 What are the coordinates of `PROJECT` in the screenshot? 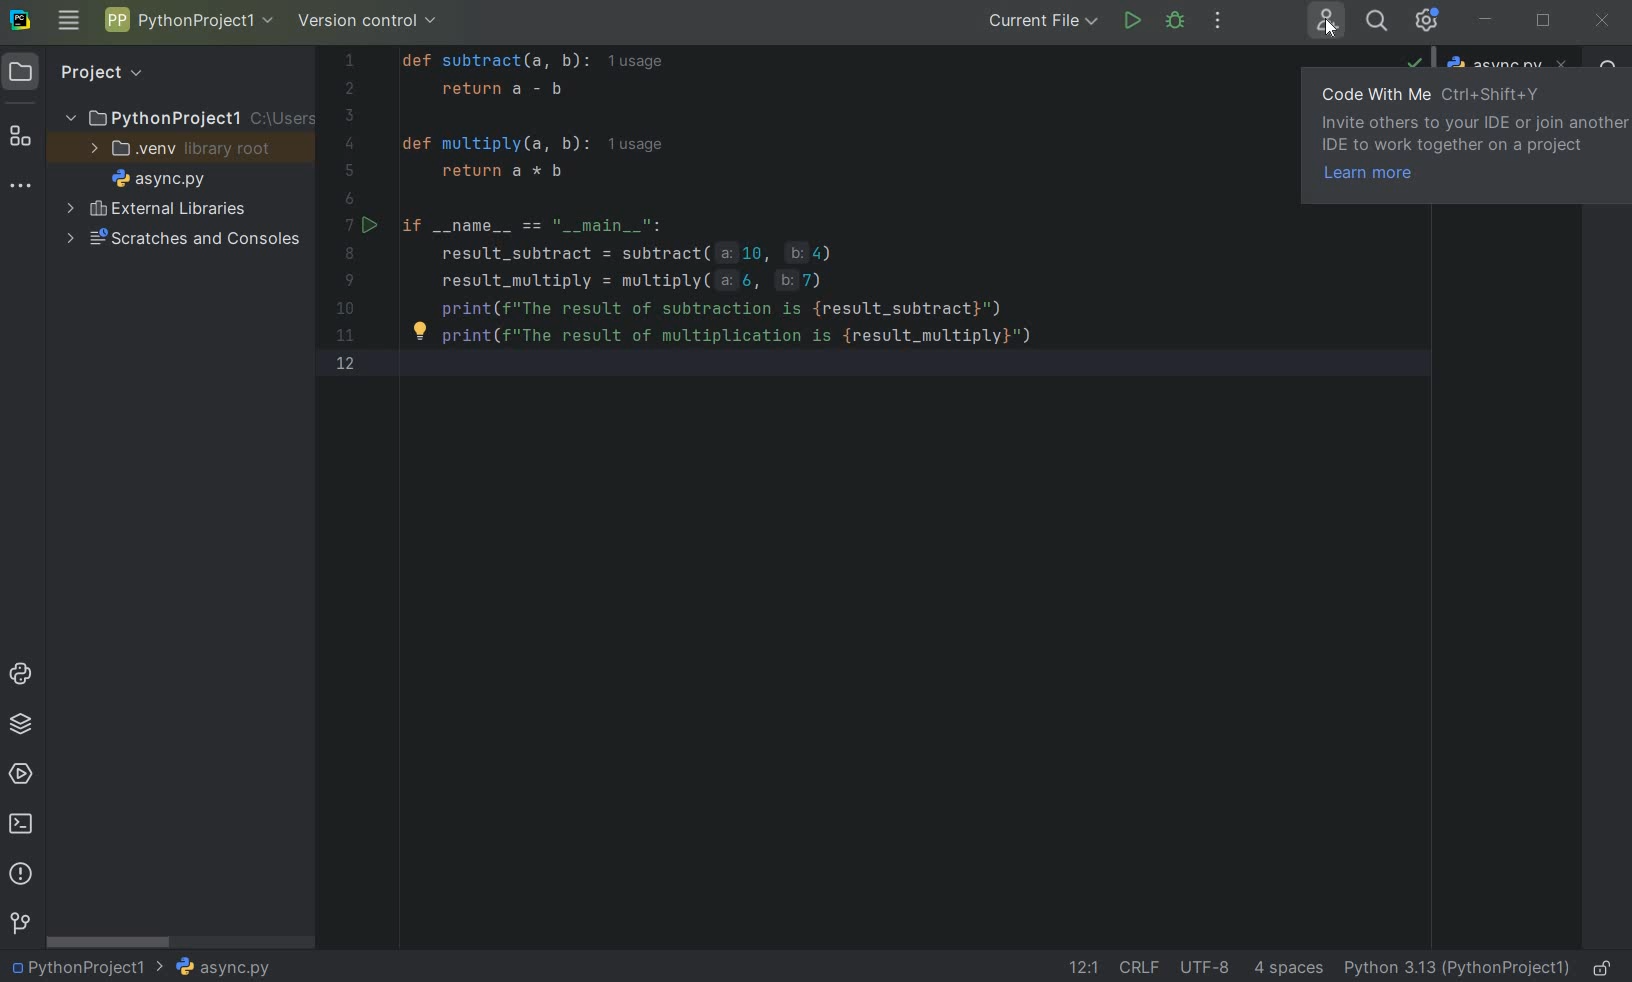 It's located at (85, 72).